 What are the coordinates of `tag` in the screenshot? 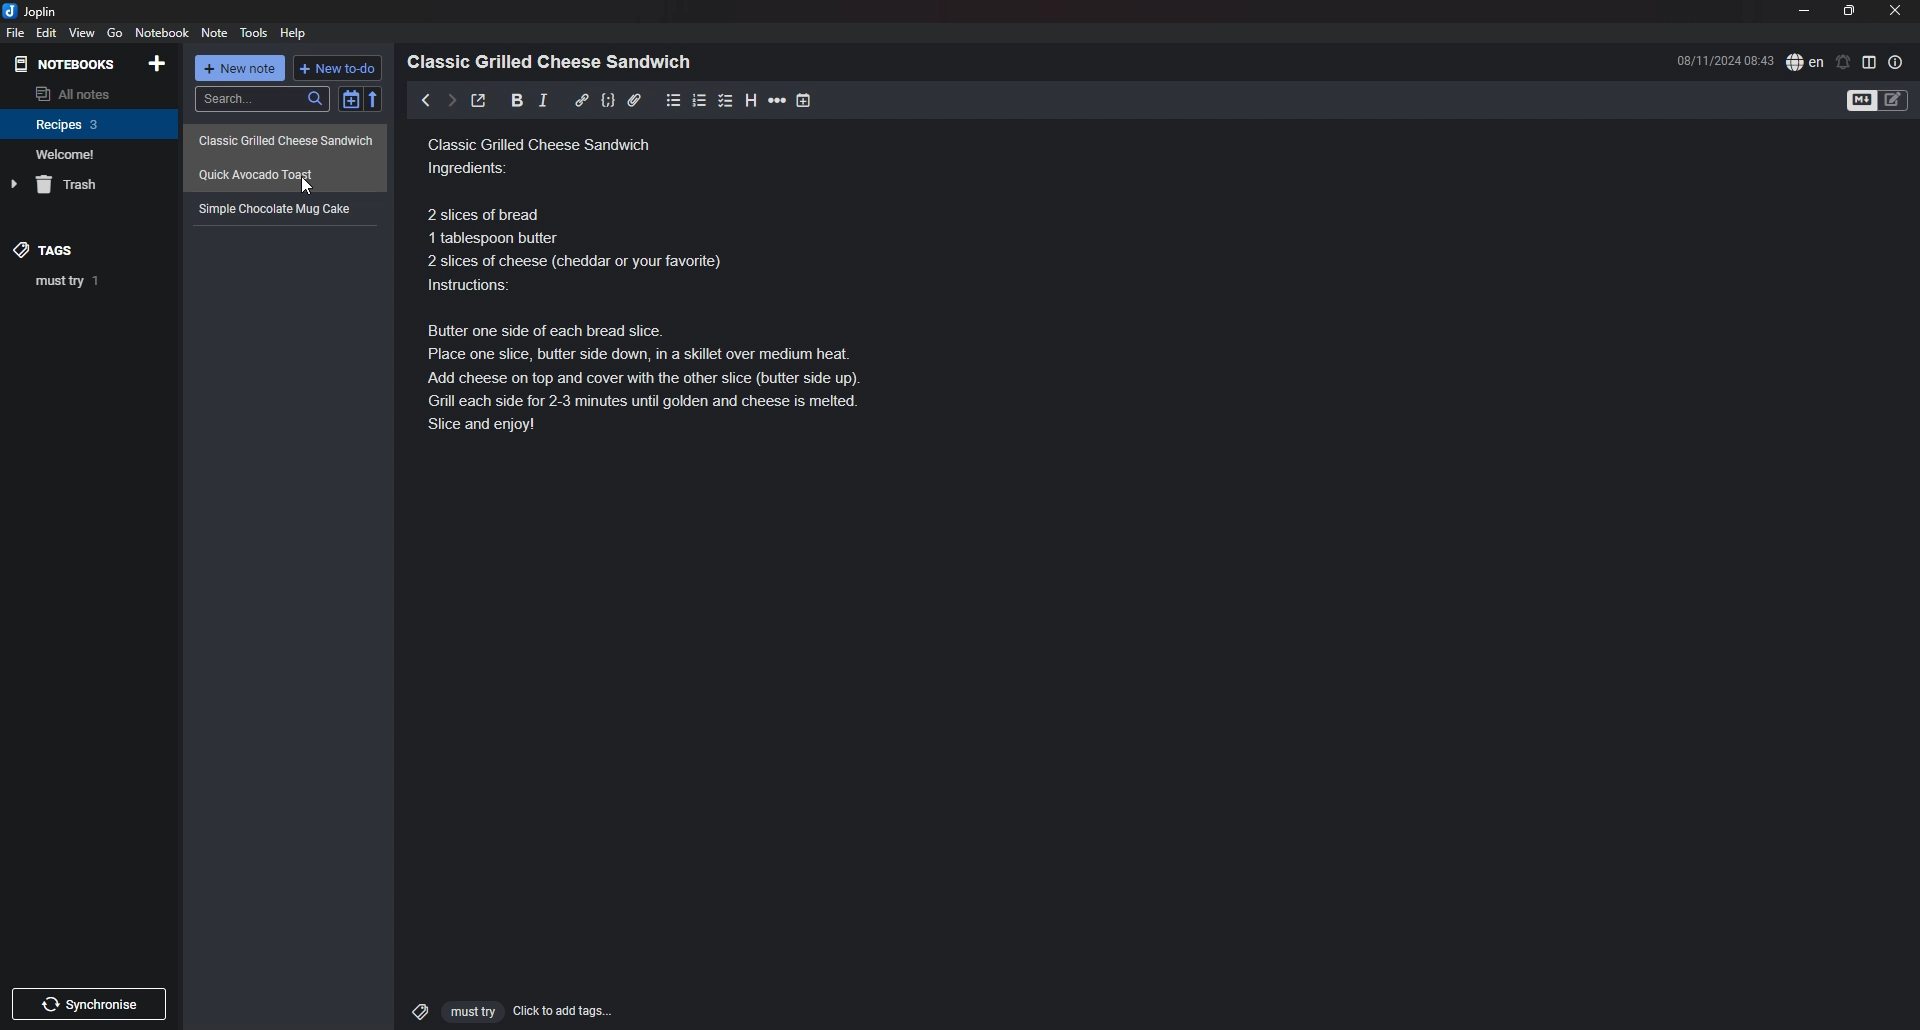 It's located at (95, 280).